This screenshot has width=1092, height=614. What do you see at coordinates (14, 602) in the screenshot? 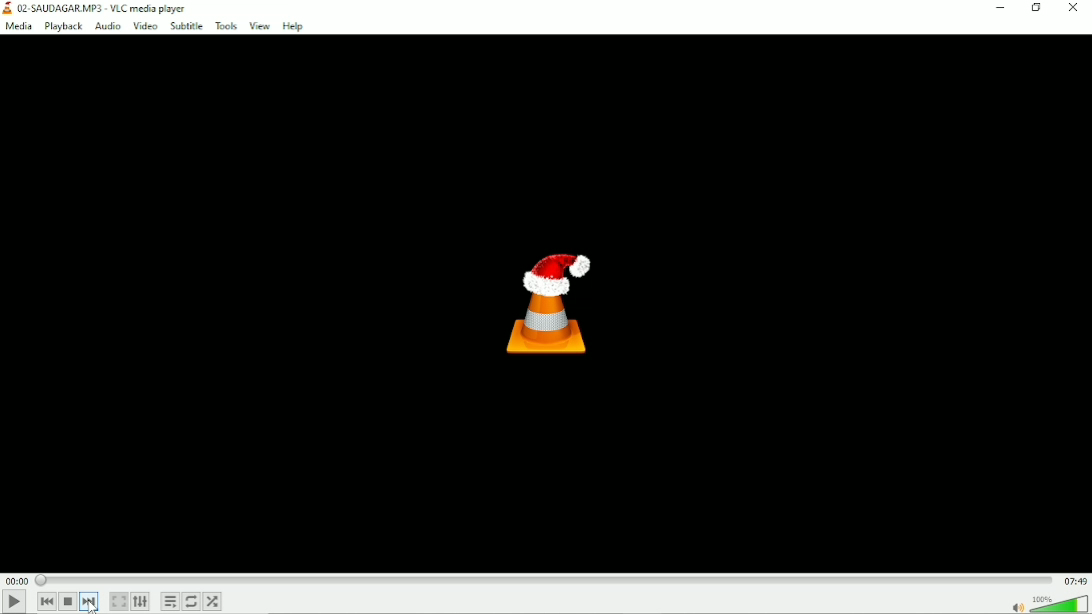
I see `Play` at bounding box center [14, 602].